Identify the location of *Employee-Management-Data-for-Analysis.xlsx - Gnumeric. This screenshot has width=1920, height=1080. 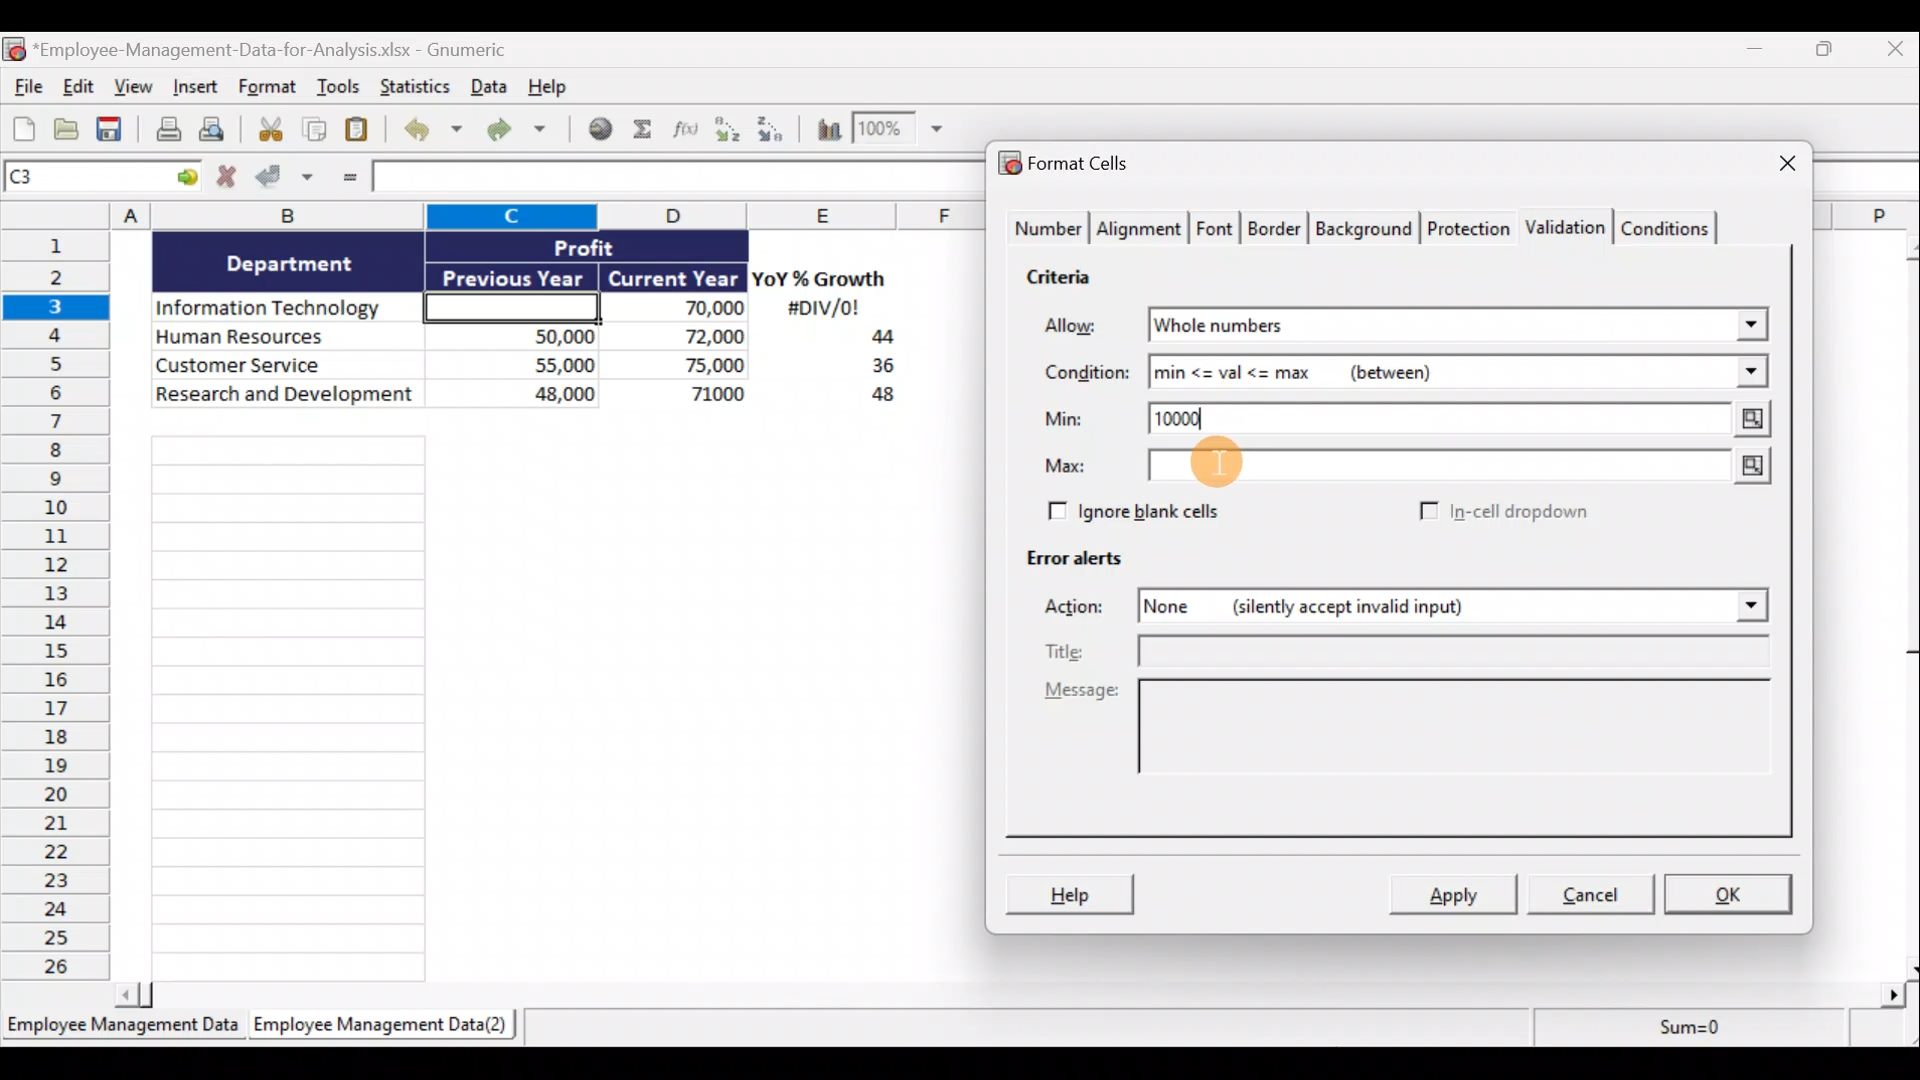
(293, 48).